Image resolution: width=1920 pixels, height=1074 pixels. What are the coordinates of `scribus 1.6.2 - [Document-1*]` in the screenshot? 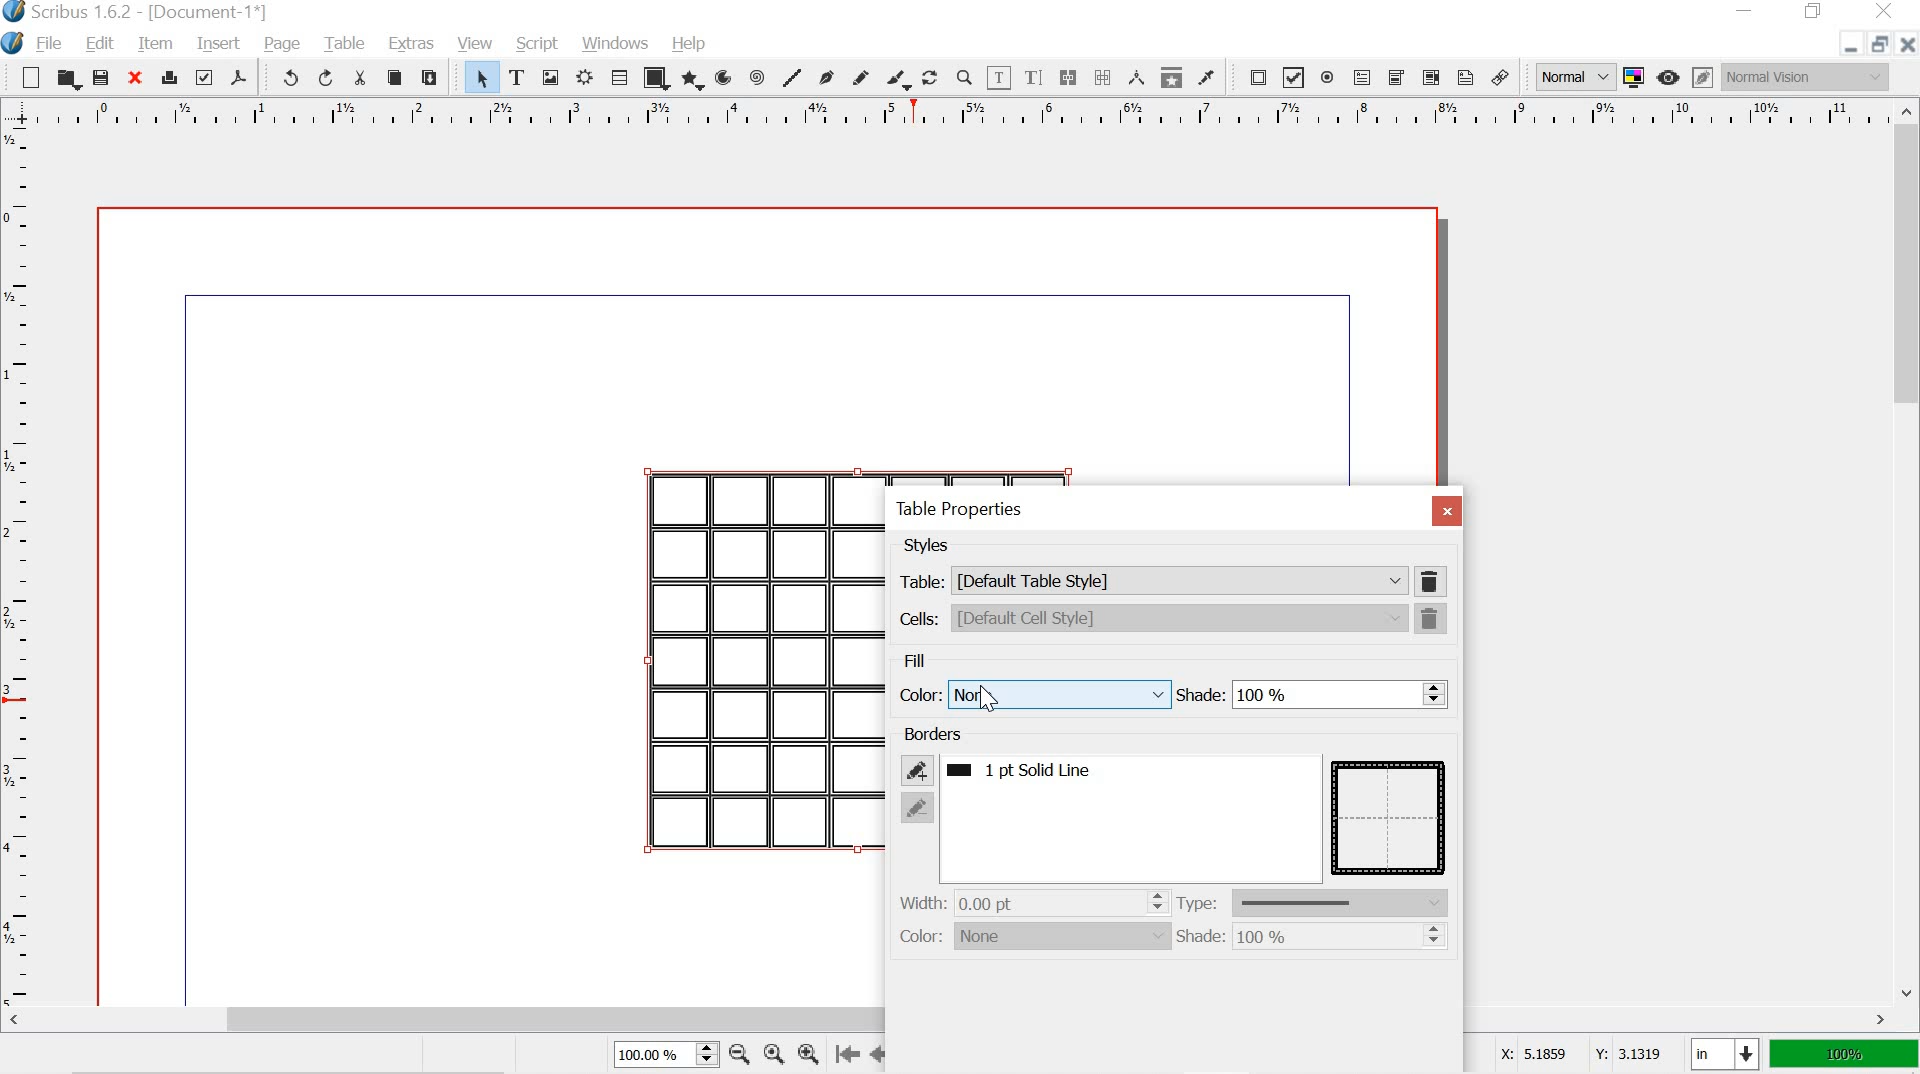 It's located at (146, 12).